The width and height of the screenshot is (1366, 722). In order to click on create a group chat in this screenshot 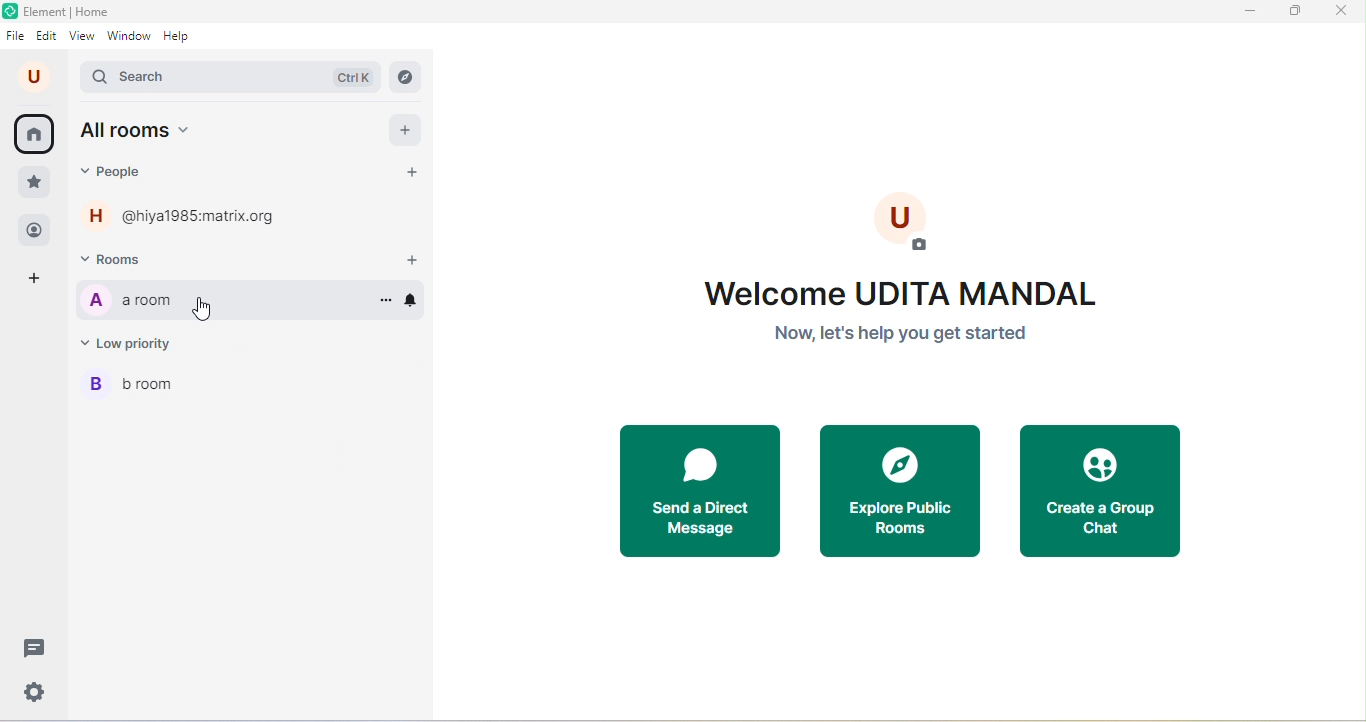, I will do `click(1099, 491)`.